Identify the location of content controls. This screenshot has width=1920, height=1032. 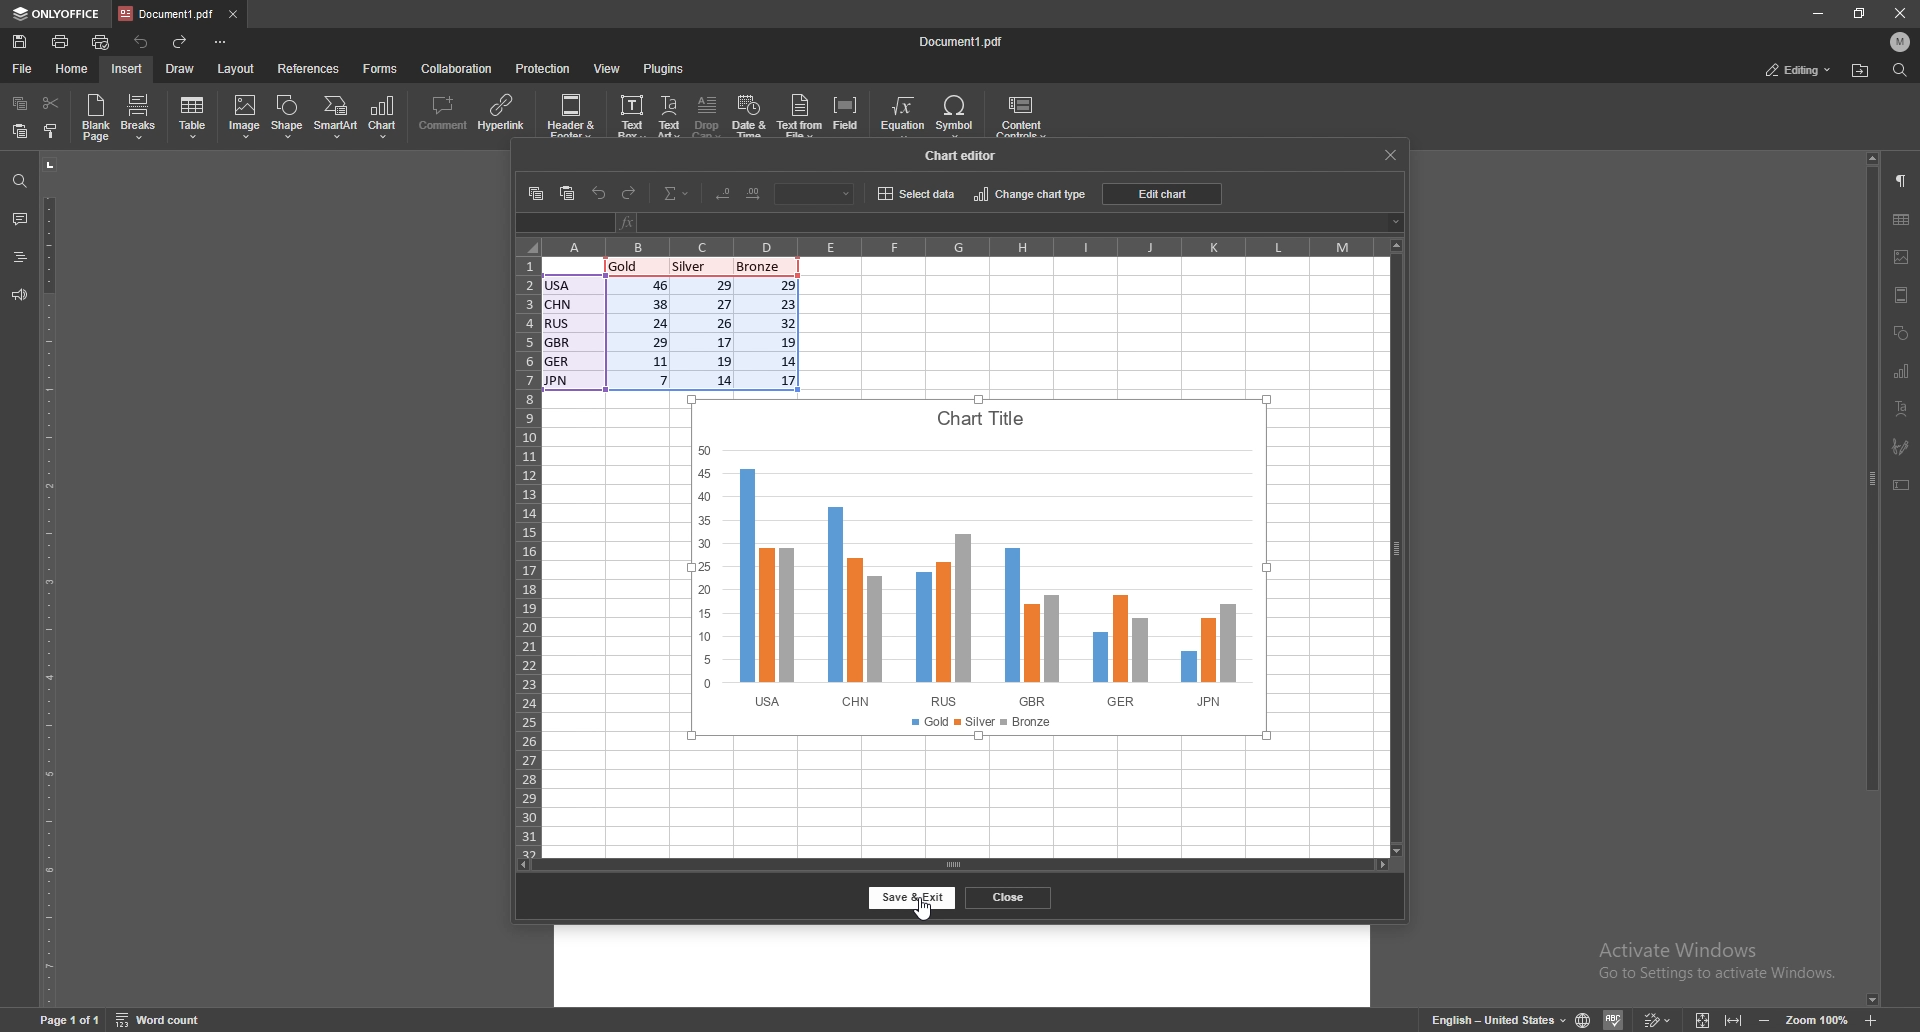
(1024, 117).